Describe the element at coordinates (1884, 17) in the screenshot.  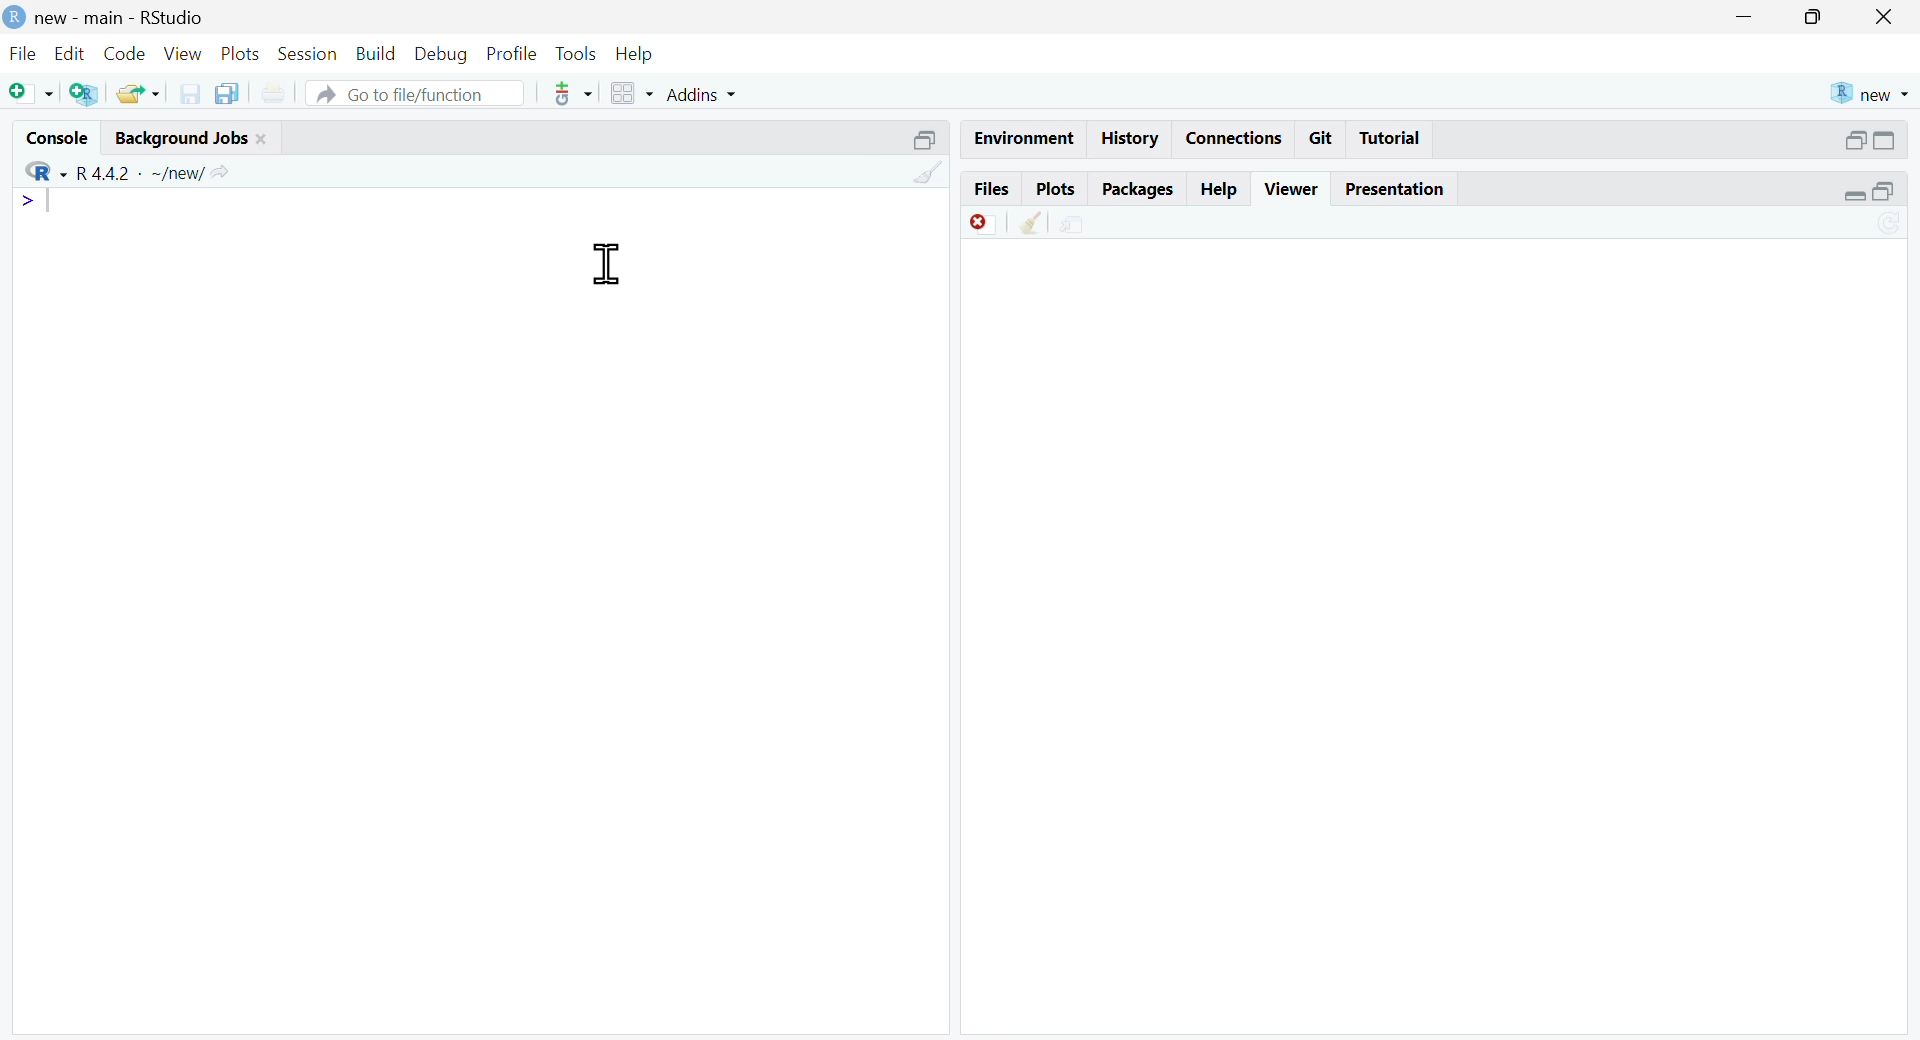
I see `close` at that location.